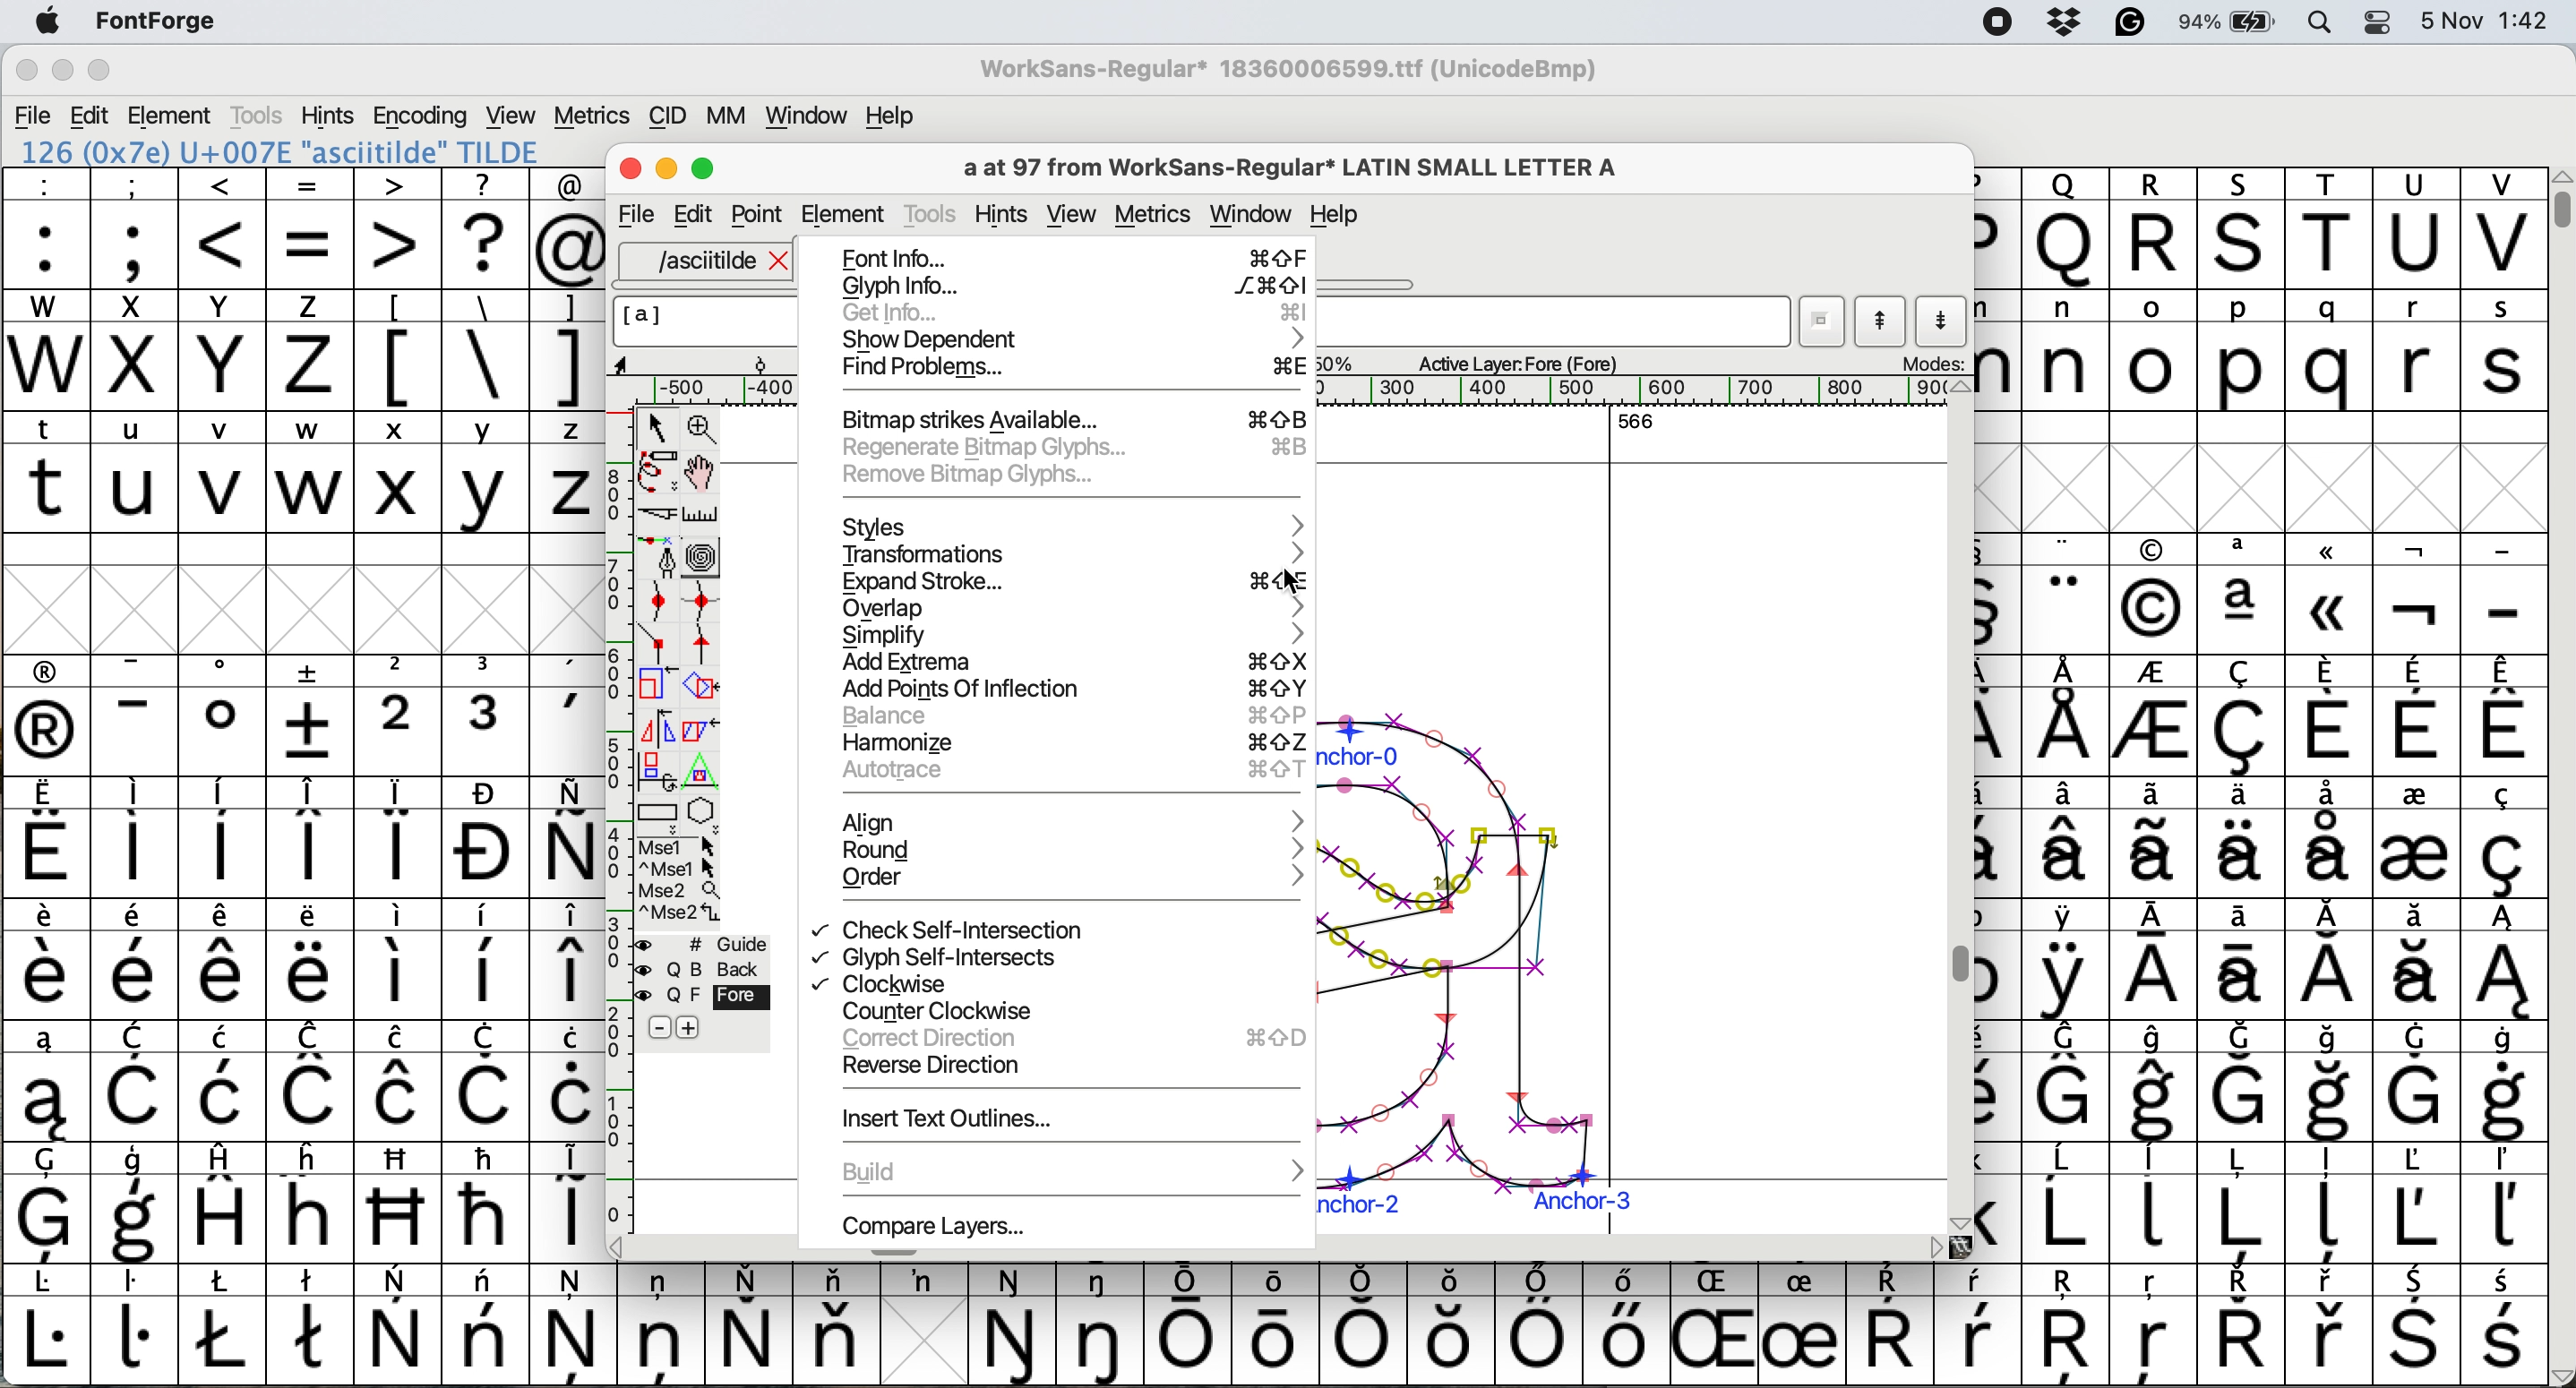  What do you see at coordinates (680, 878) in the screenshot?
I see `more options` at bounding box center [680, 878].